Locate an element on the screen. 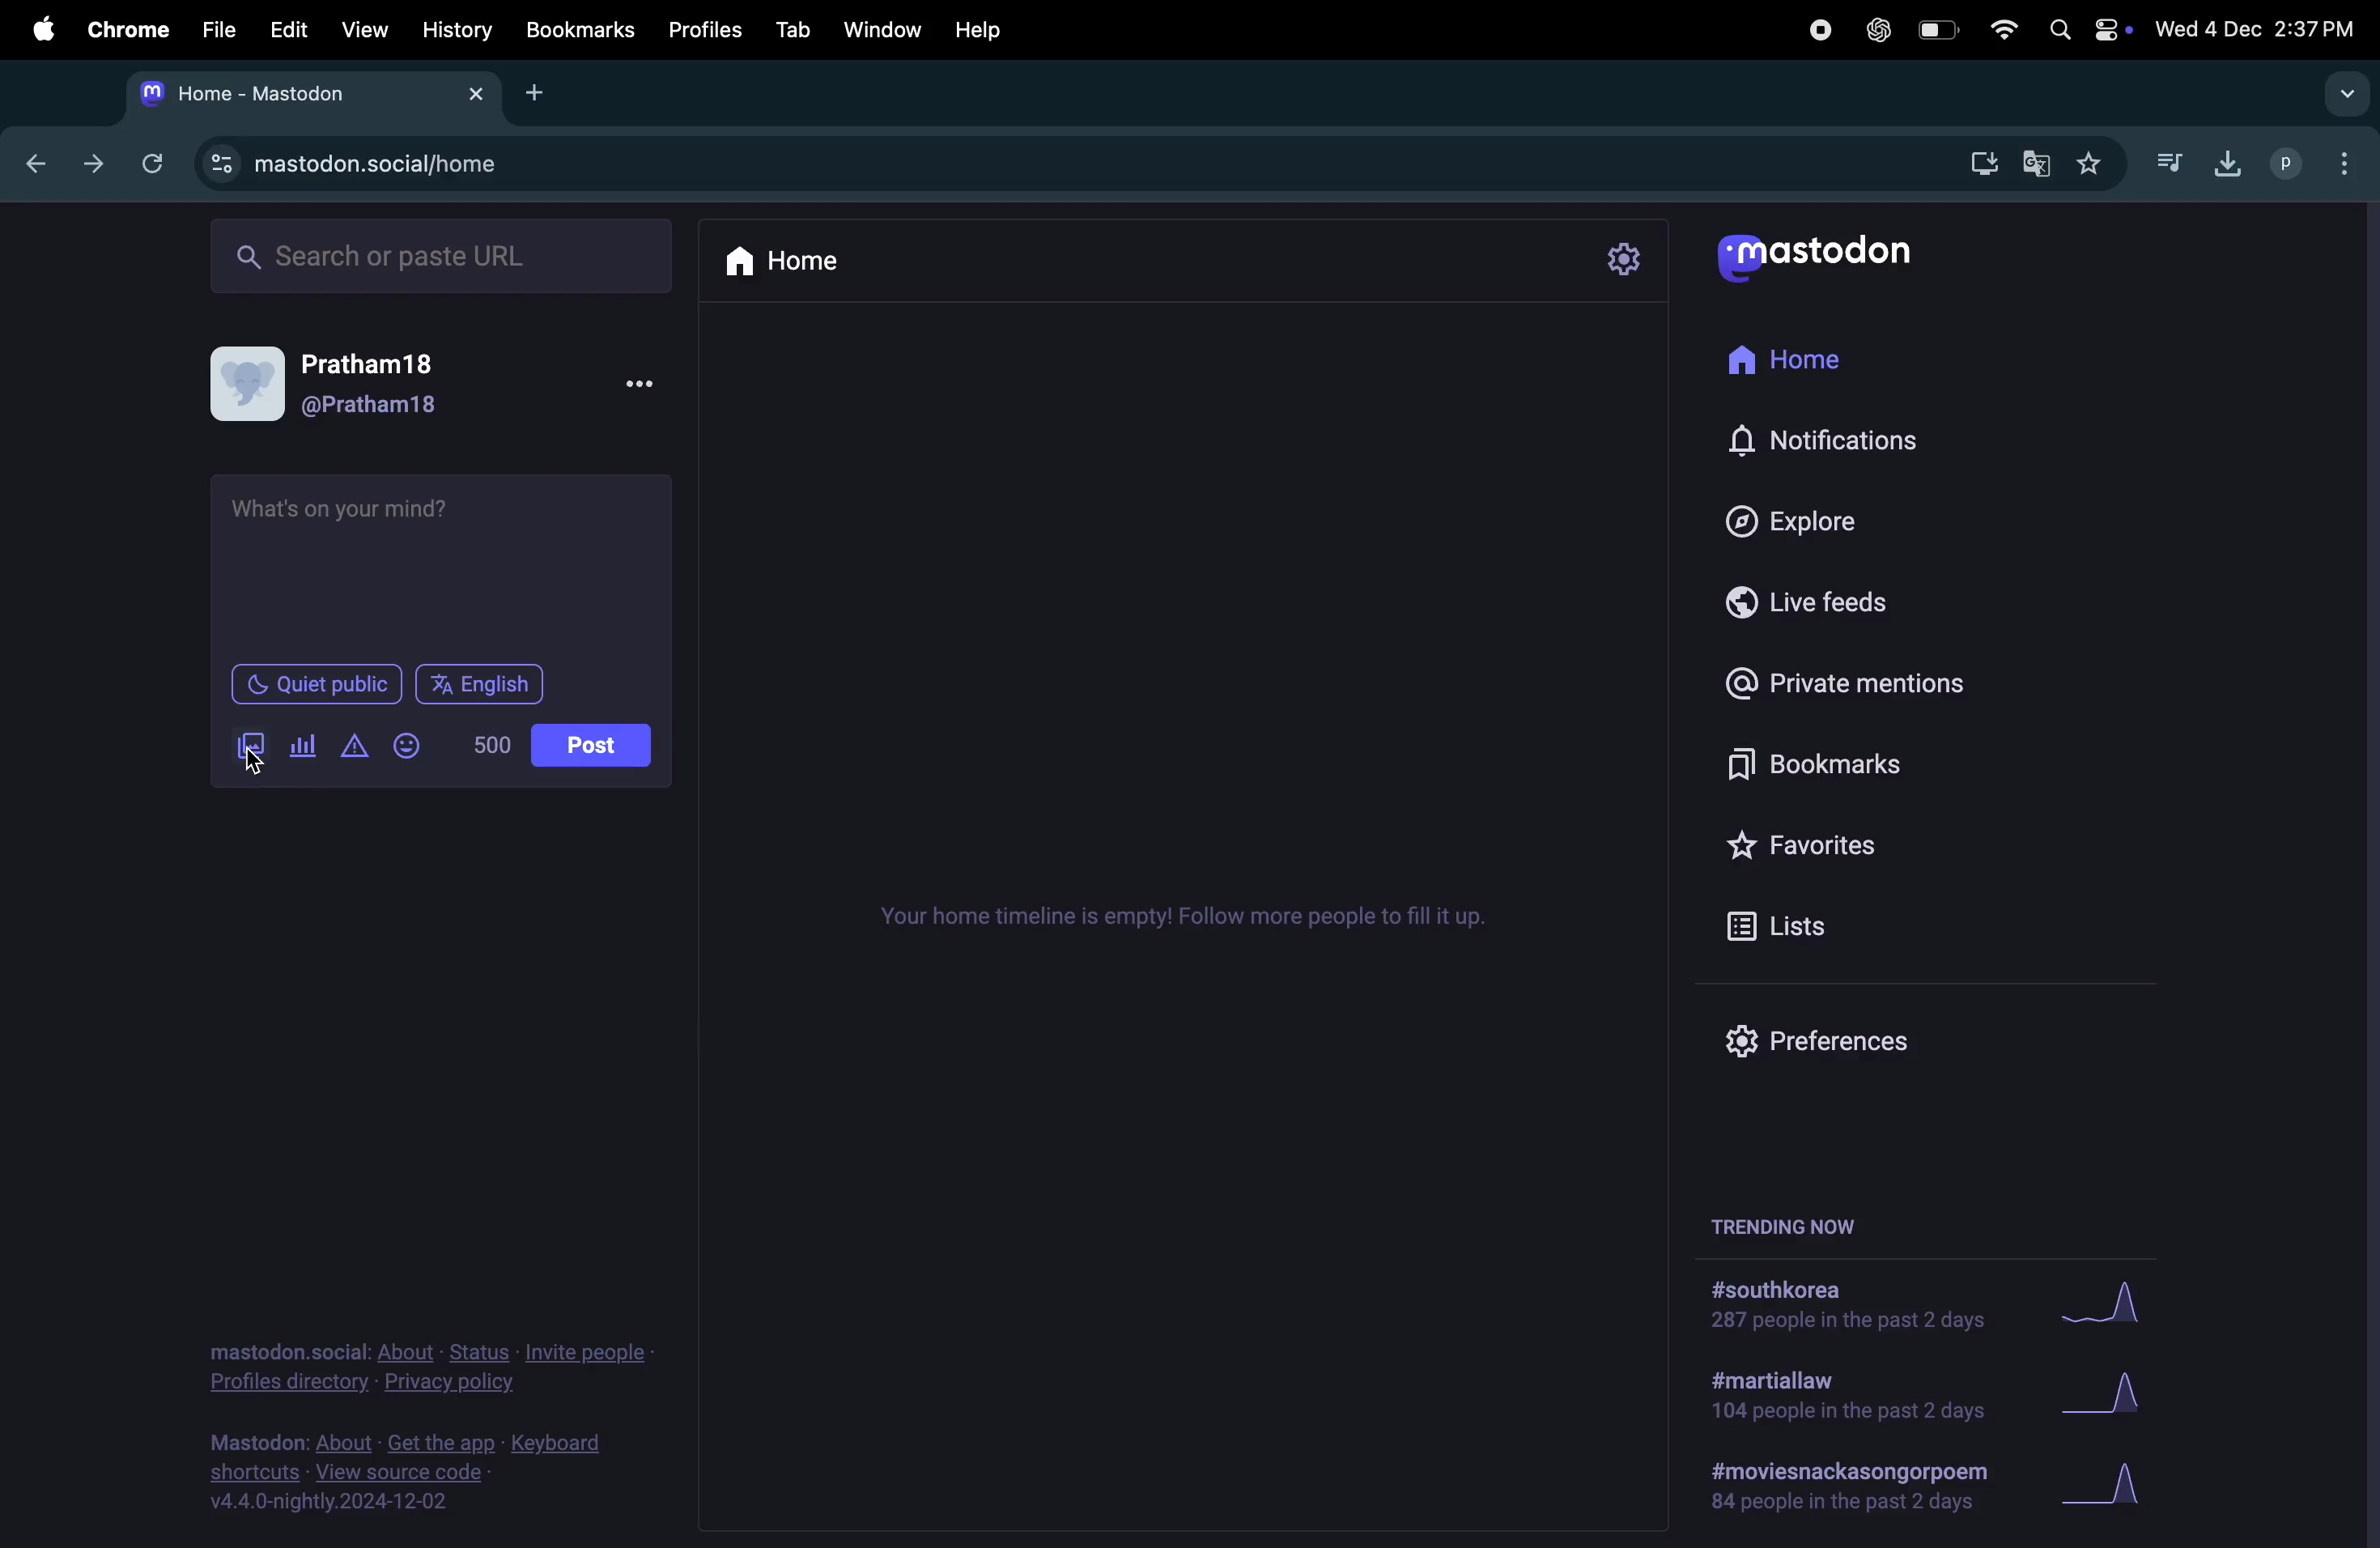 Image resolution: width=2380 pixels, height=1548 pixels. lists is located at coordinates (1793, 924).